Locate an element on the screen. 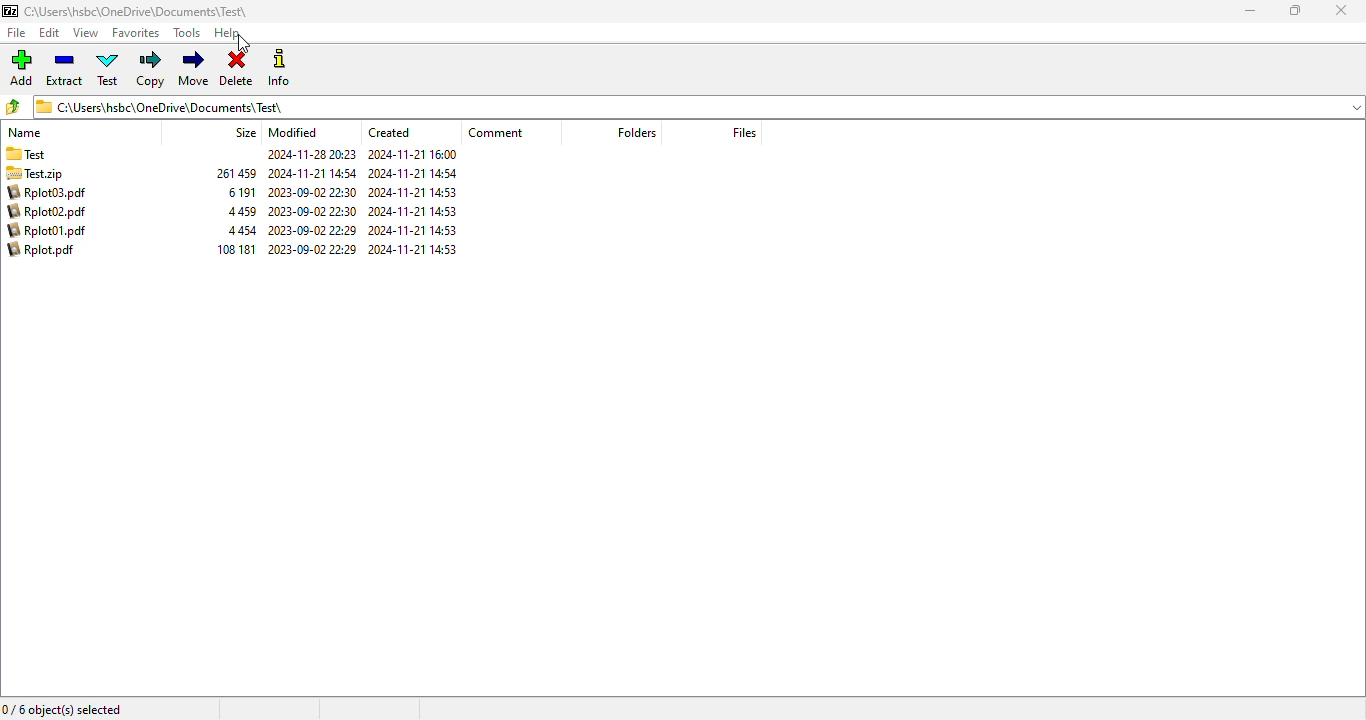  261459 is located at coordinates (236, 173).